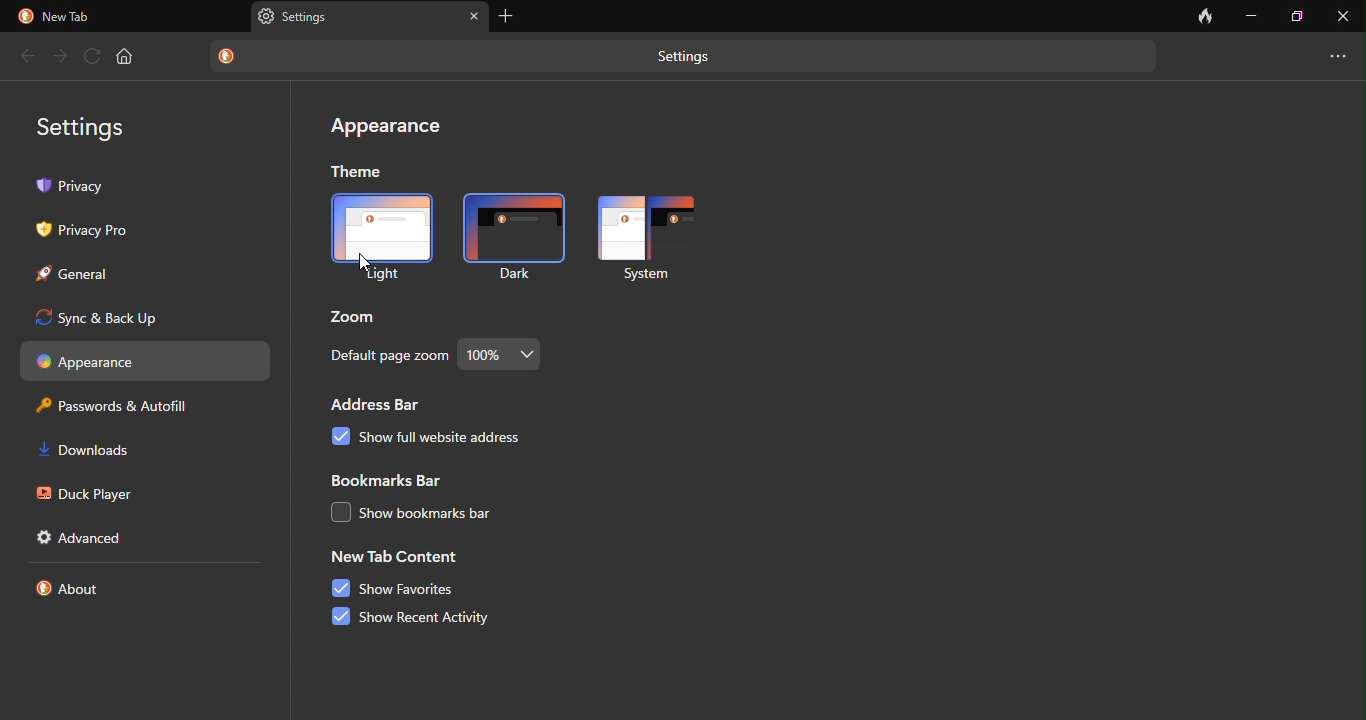 Image resolution: width=1366 pixels, height=720 pixels. What do you see at coordinates (464, 444) in the screenshot?
I see `show full address` at bounding box center [464, 444].